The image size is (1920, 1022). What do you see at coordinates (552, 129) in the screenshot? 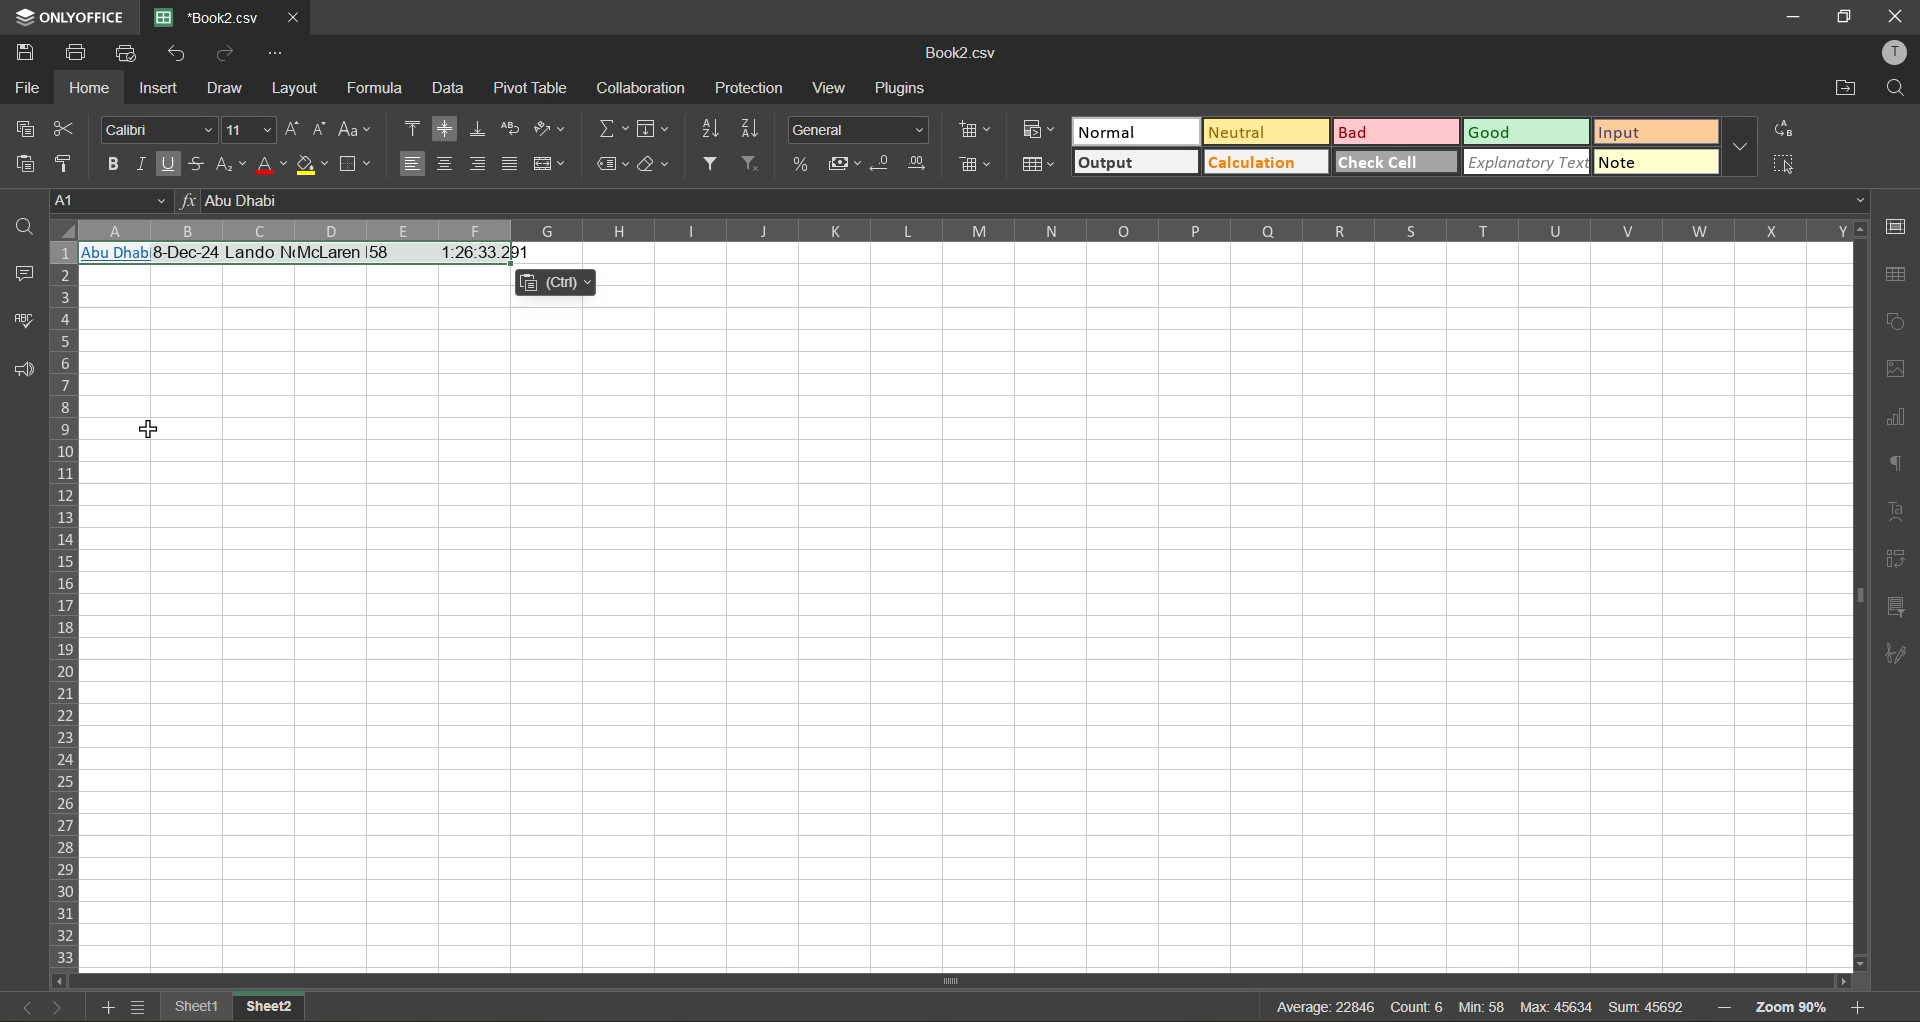
I see `orientation` at bounding box center [552, 129].